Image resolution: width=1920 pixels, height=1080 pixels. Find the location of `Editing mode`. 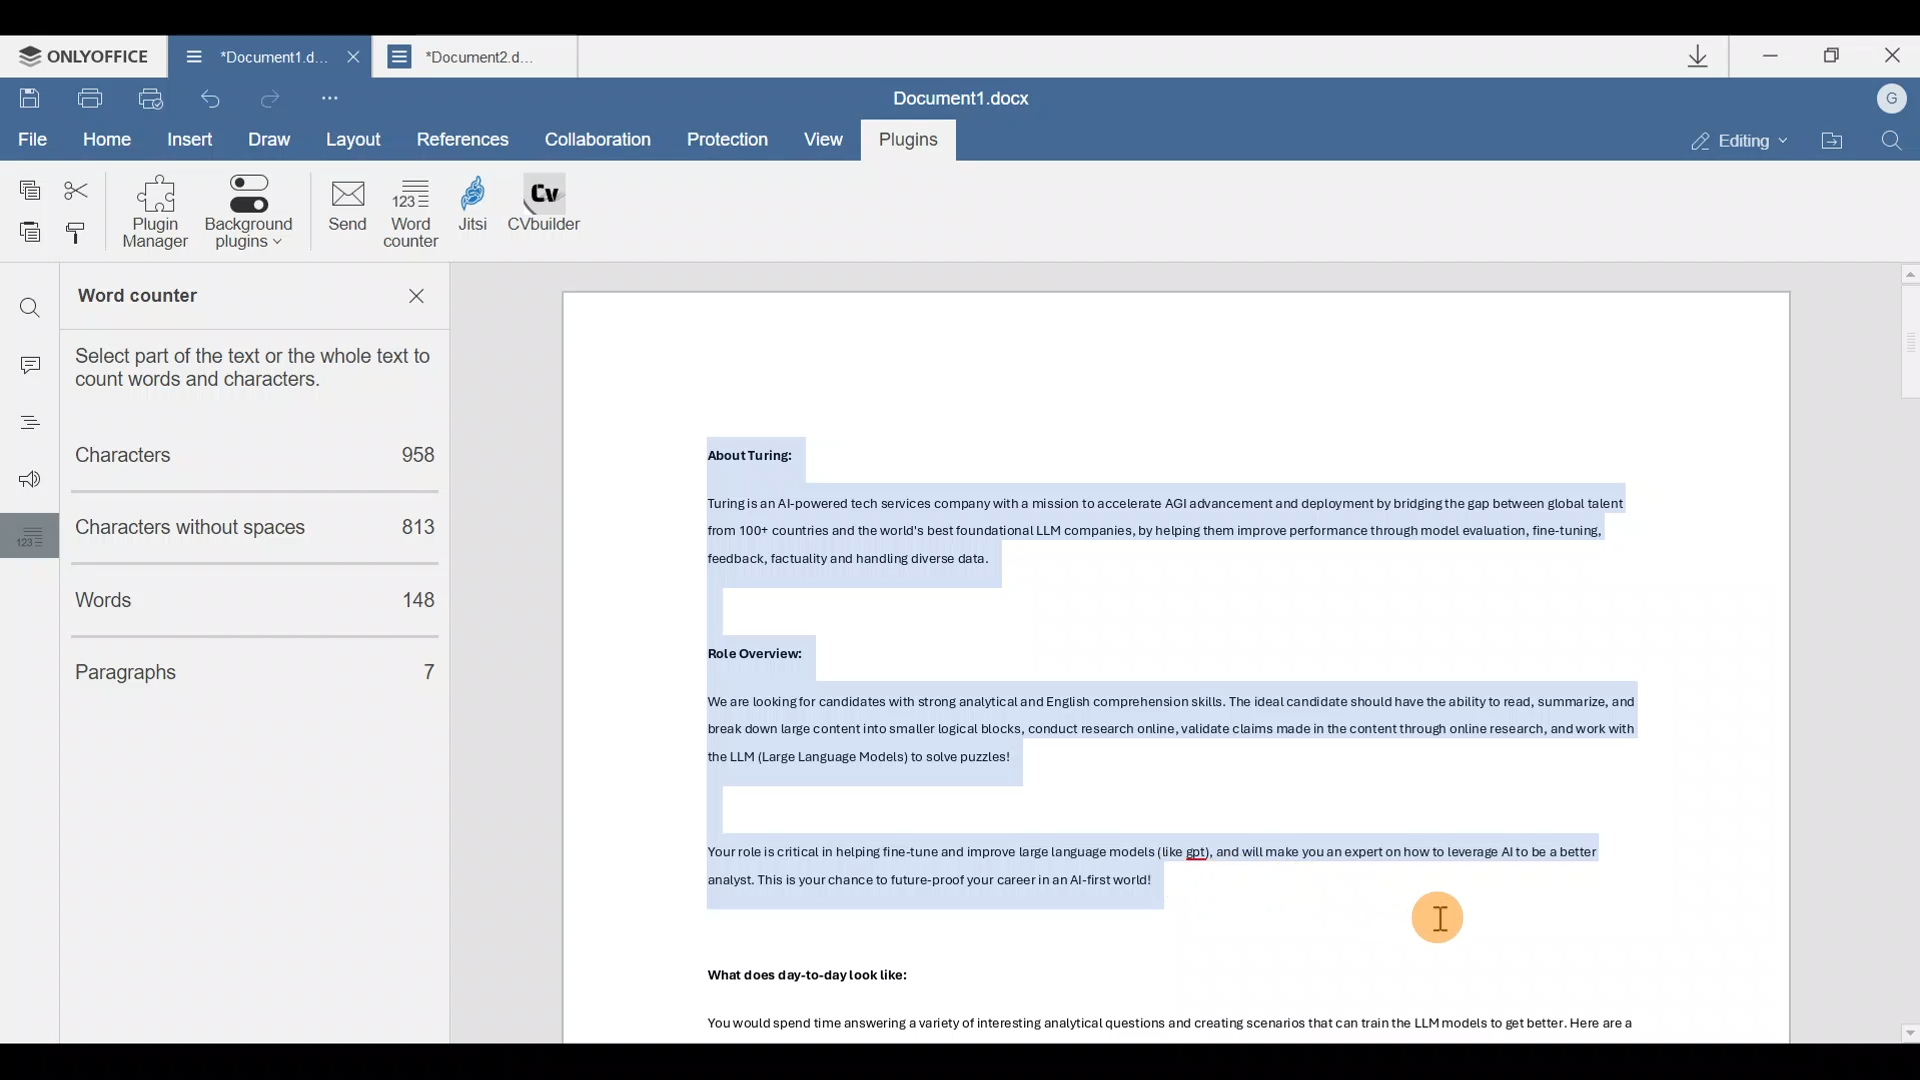

Editing mode is located at coordinates (1726, 141).